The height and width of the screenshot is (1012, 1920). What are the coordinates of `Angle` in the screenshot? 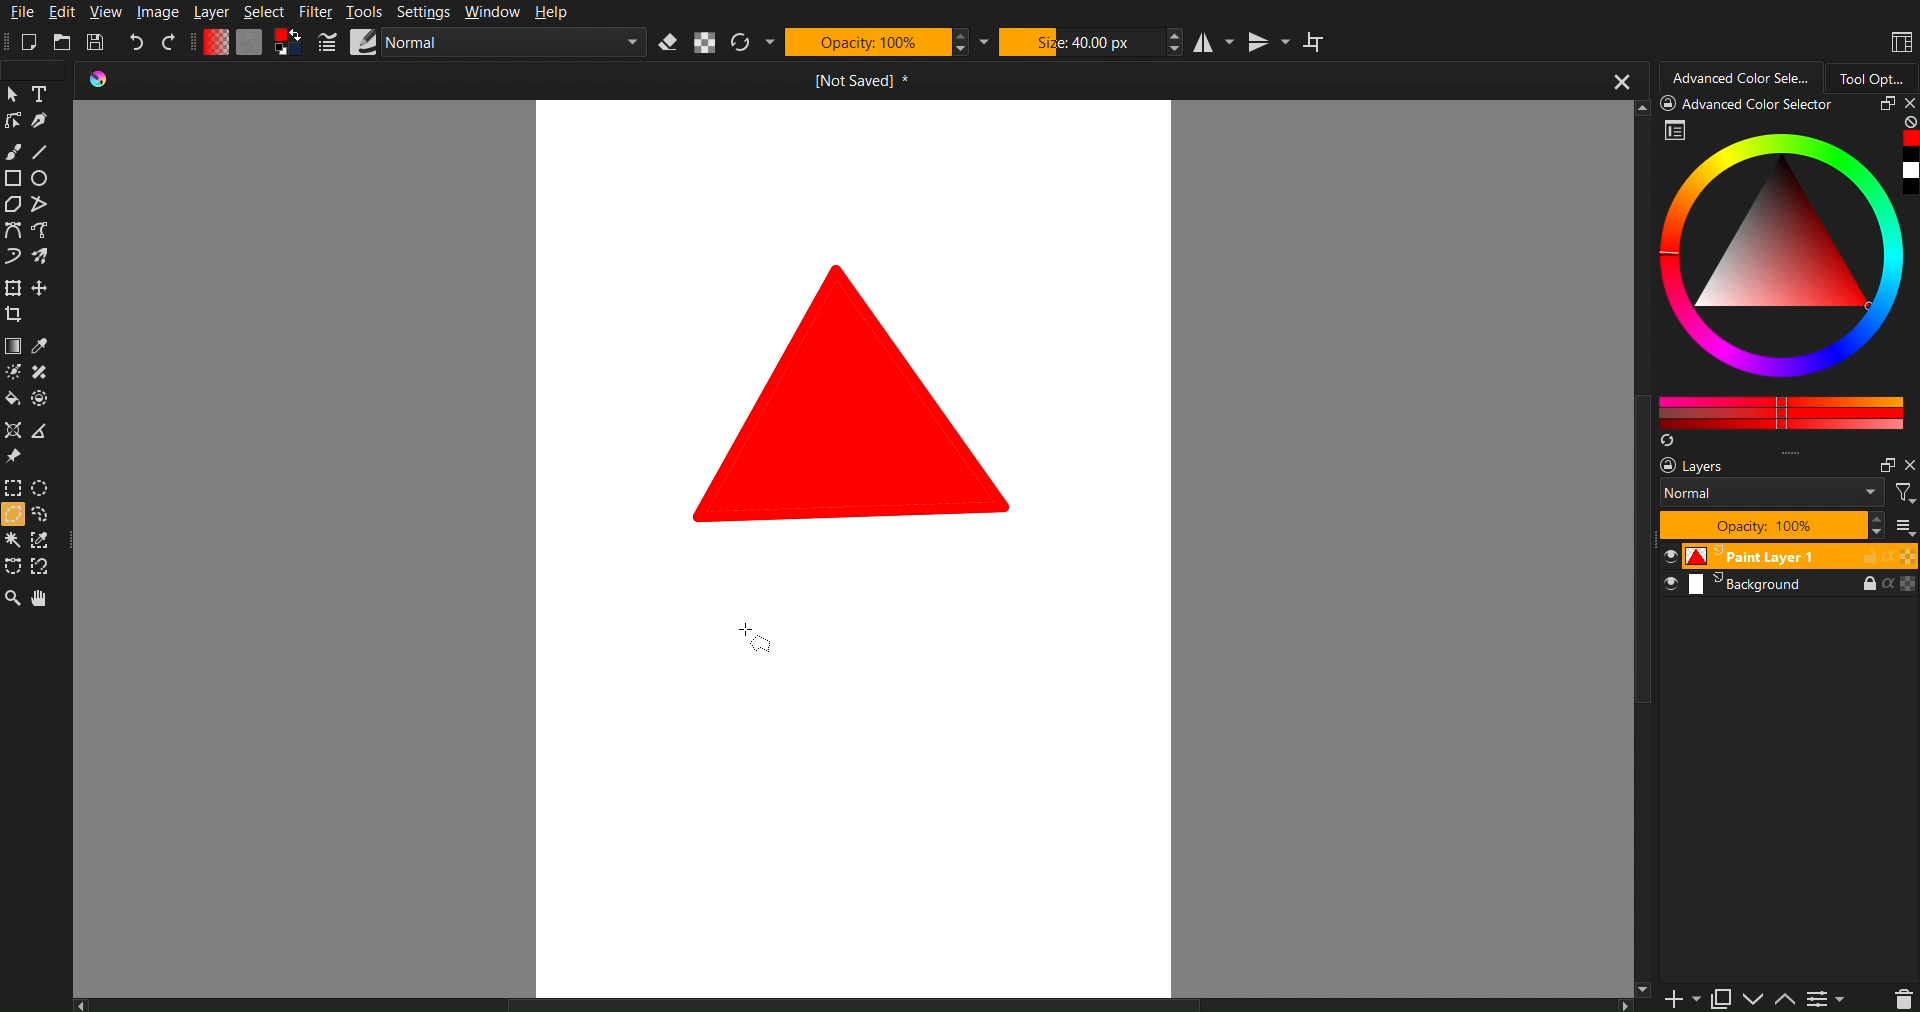 It's located at (40, 434).